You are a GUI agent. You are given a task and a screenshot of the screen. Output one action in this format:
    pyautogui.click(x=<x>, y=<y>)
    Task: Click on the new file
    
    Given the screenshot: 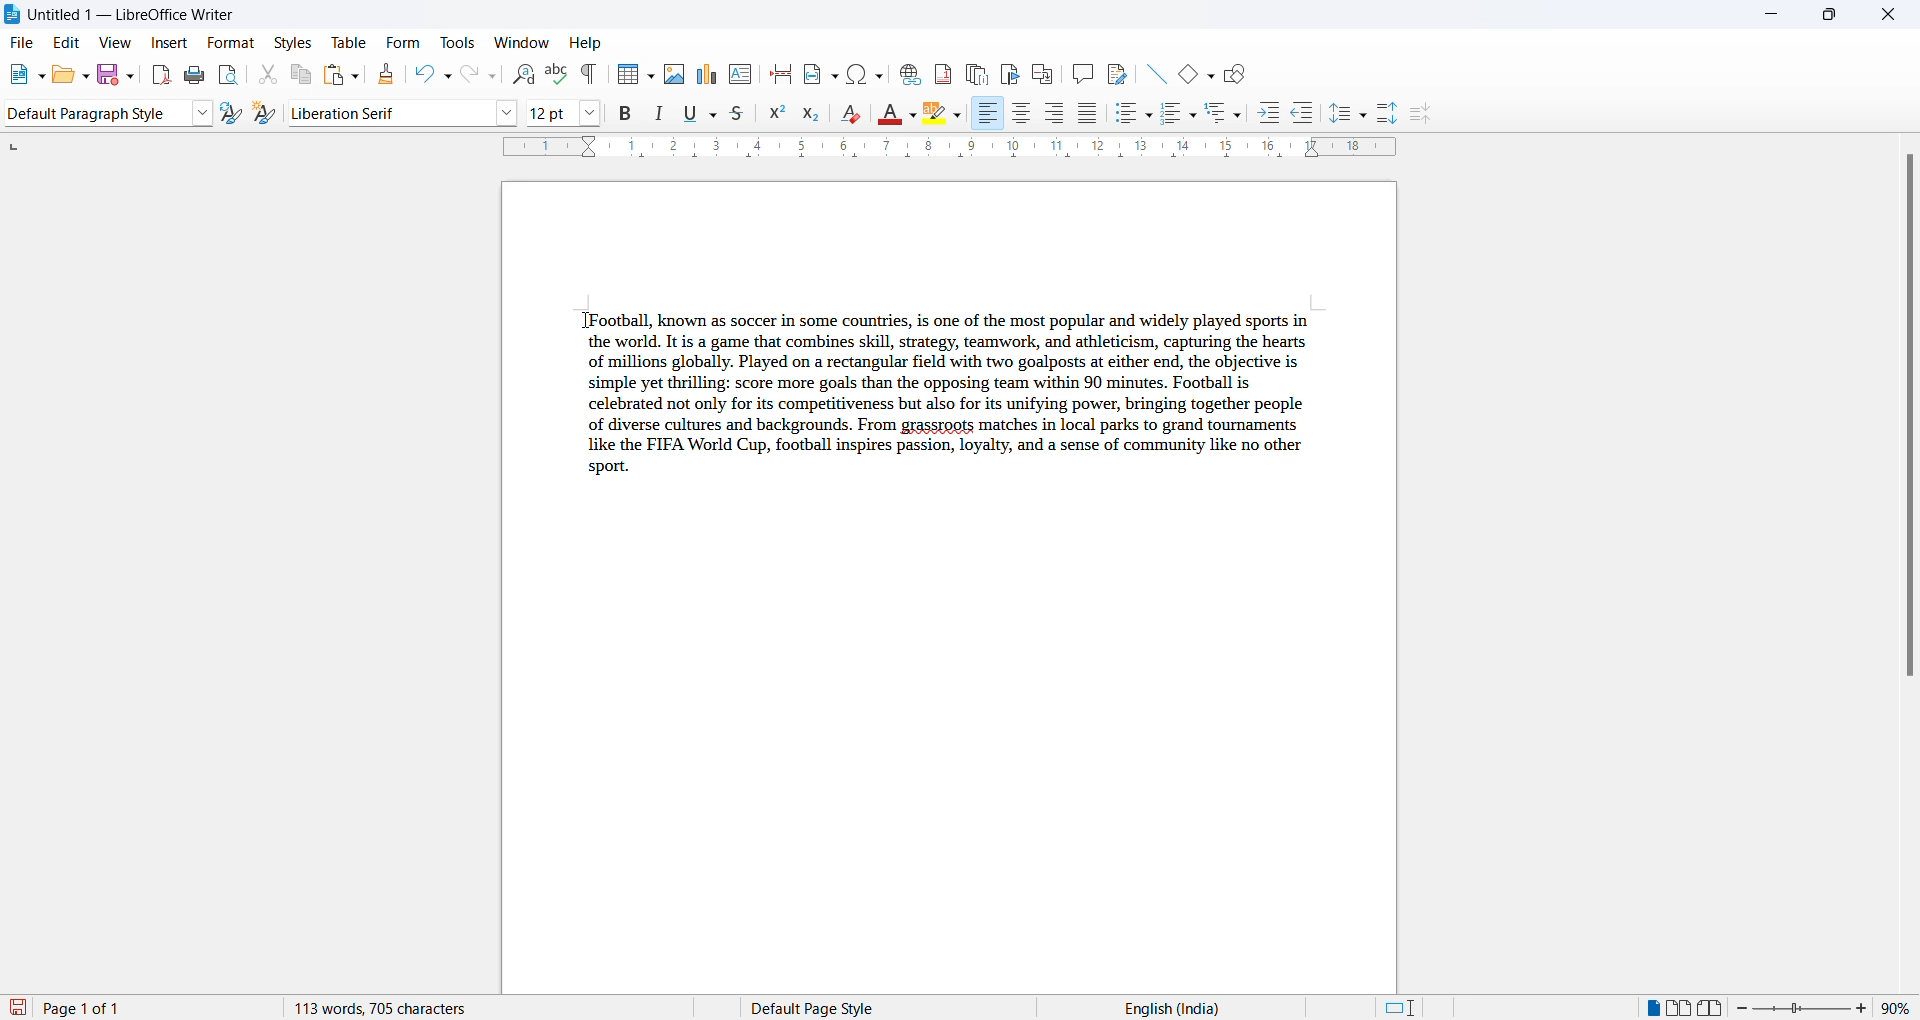 What is the action you would take?
    pyautogui.click(x=14, y=76)
    